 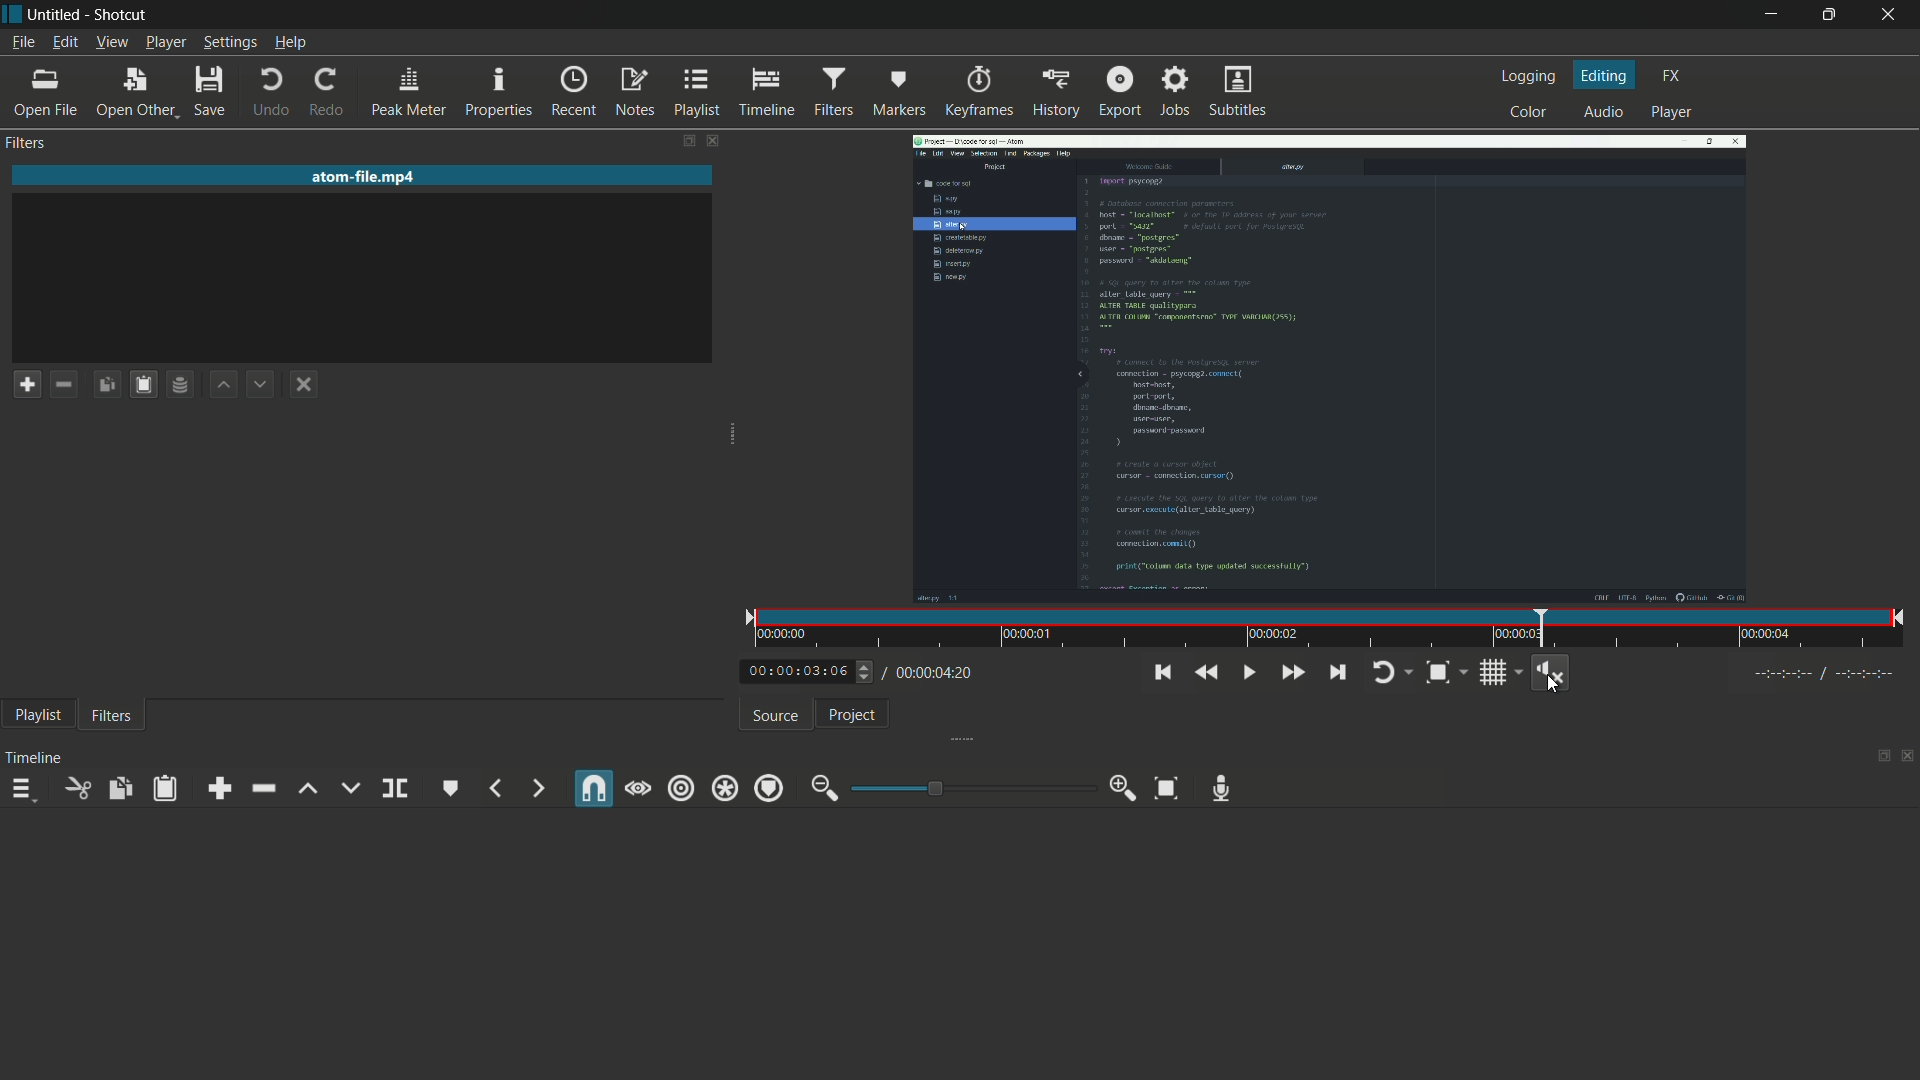 What do you see at coordinates (766, 94) in the screenshot?
I see `timeline` at bounding box center [766, 94].